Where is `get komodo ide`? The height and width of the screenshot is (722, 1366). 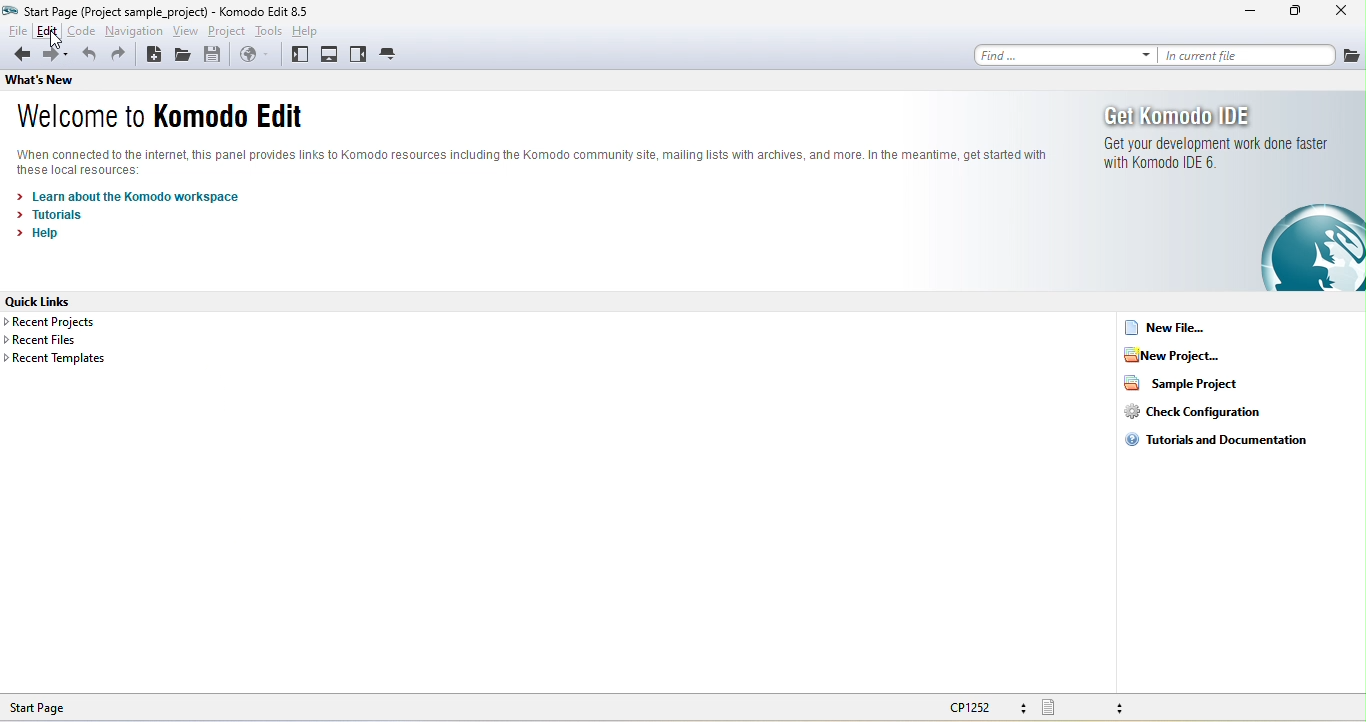 get komodo ide is located at coordinates (1214, 138).